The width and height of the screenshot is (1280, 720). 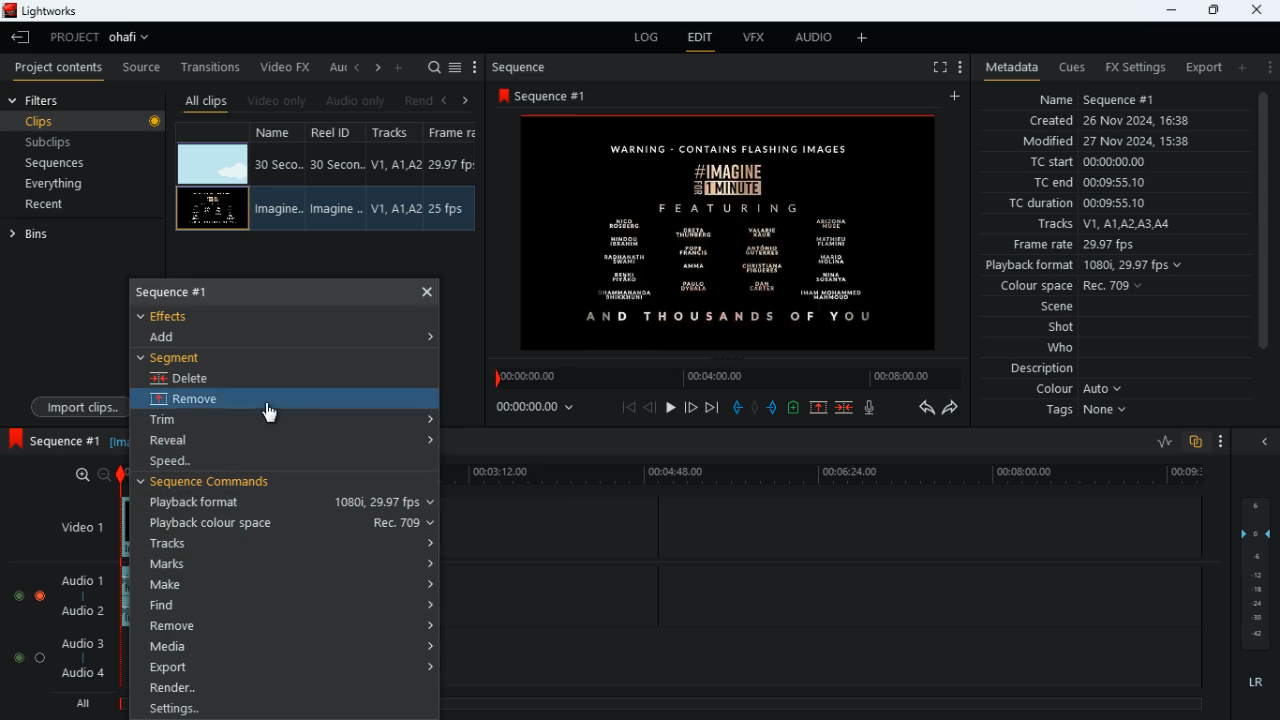 What do you see at coordinates (816, 37) in the screenshot?
I see `audio` at bounding box center [816, 37].